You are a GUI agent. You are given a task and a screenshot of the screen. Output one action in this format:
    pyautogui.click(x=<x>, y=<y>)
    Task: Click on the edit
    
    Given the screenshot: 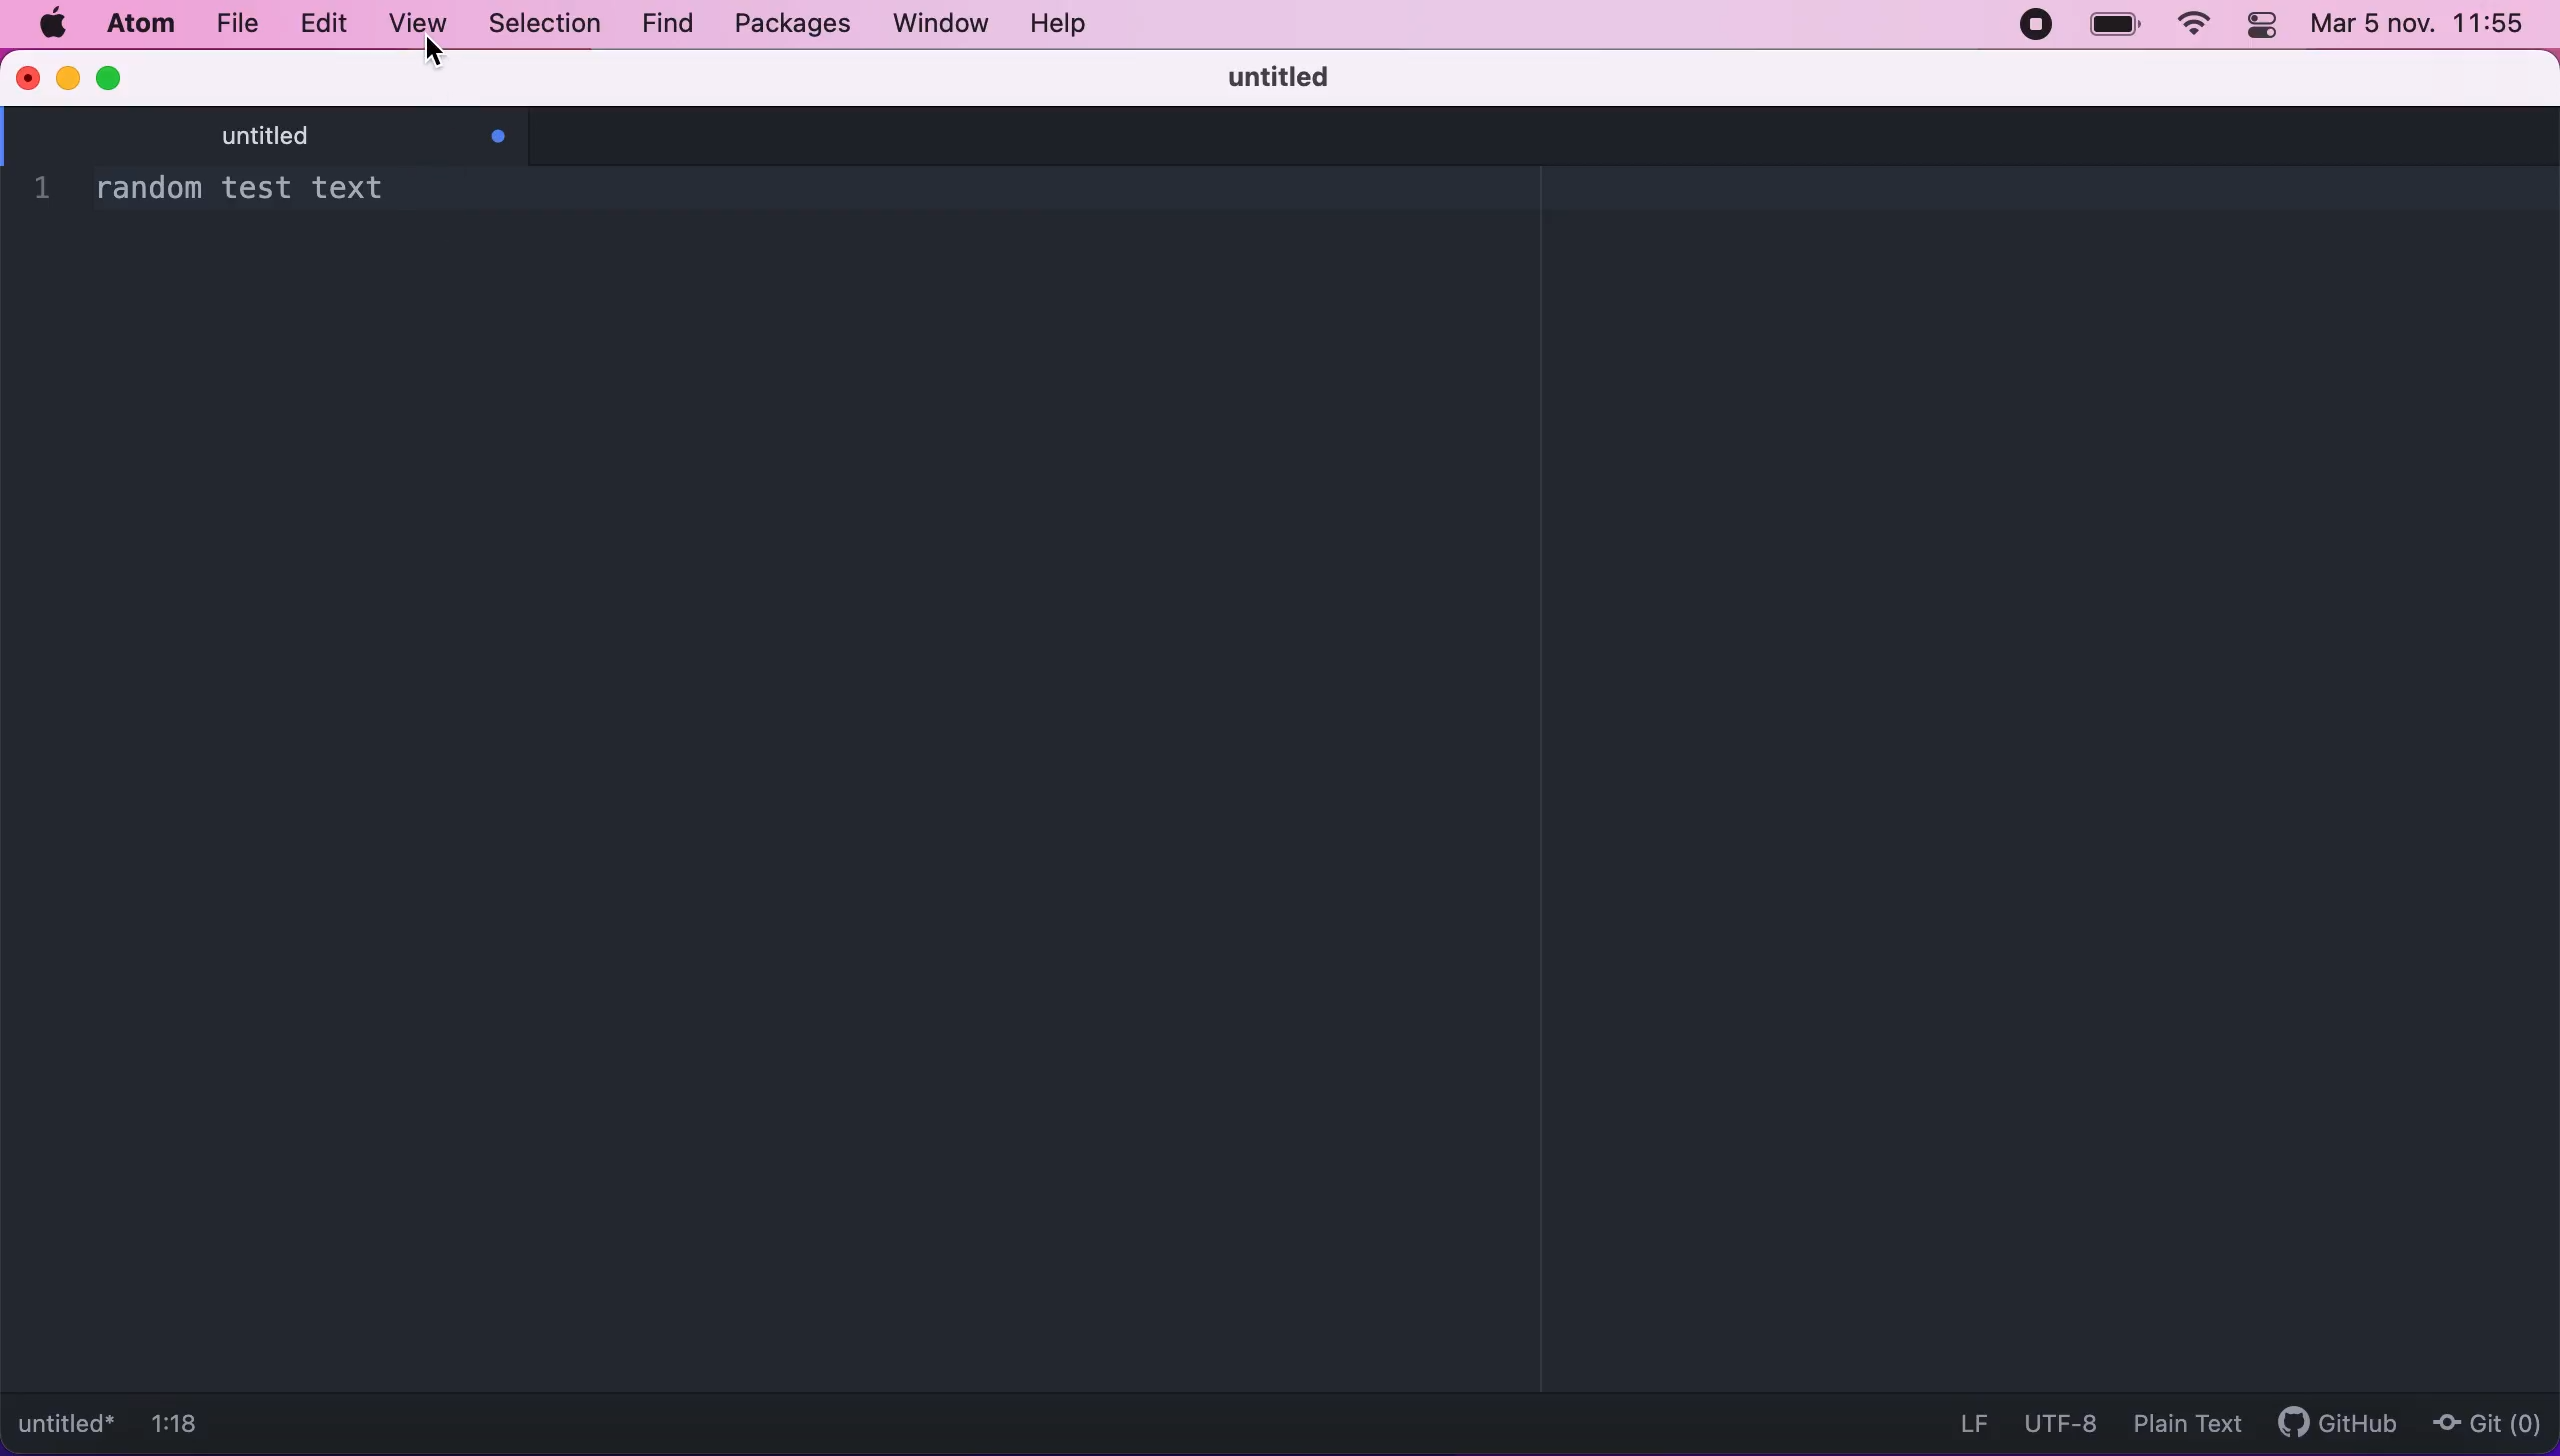 What is the action you would take?
    pyautogui.click(x=326, y=22)
    